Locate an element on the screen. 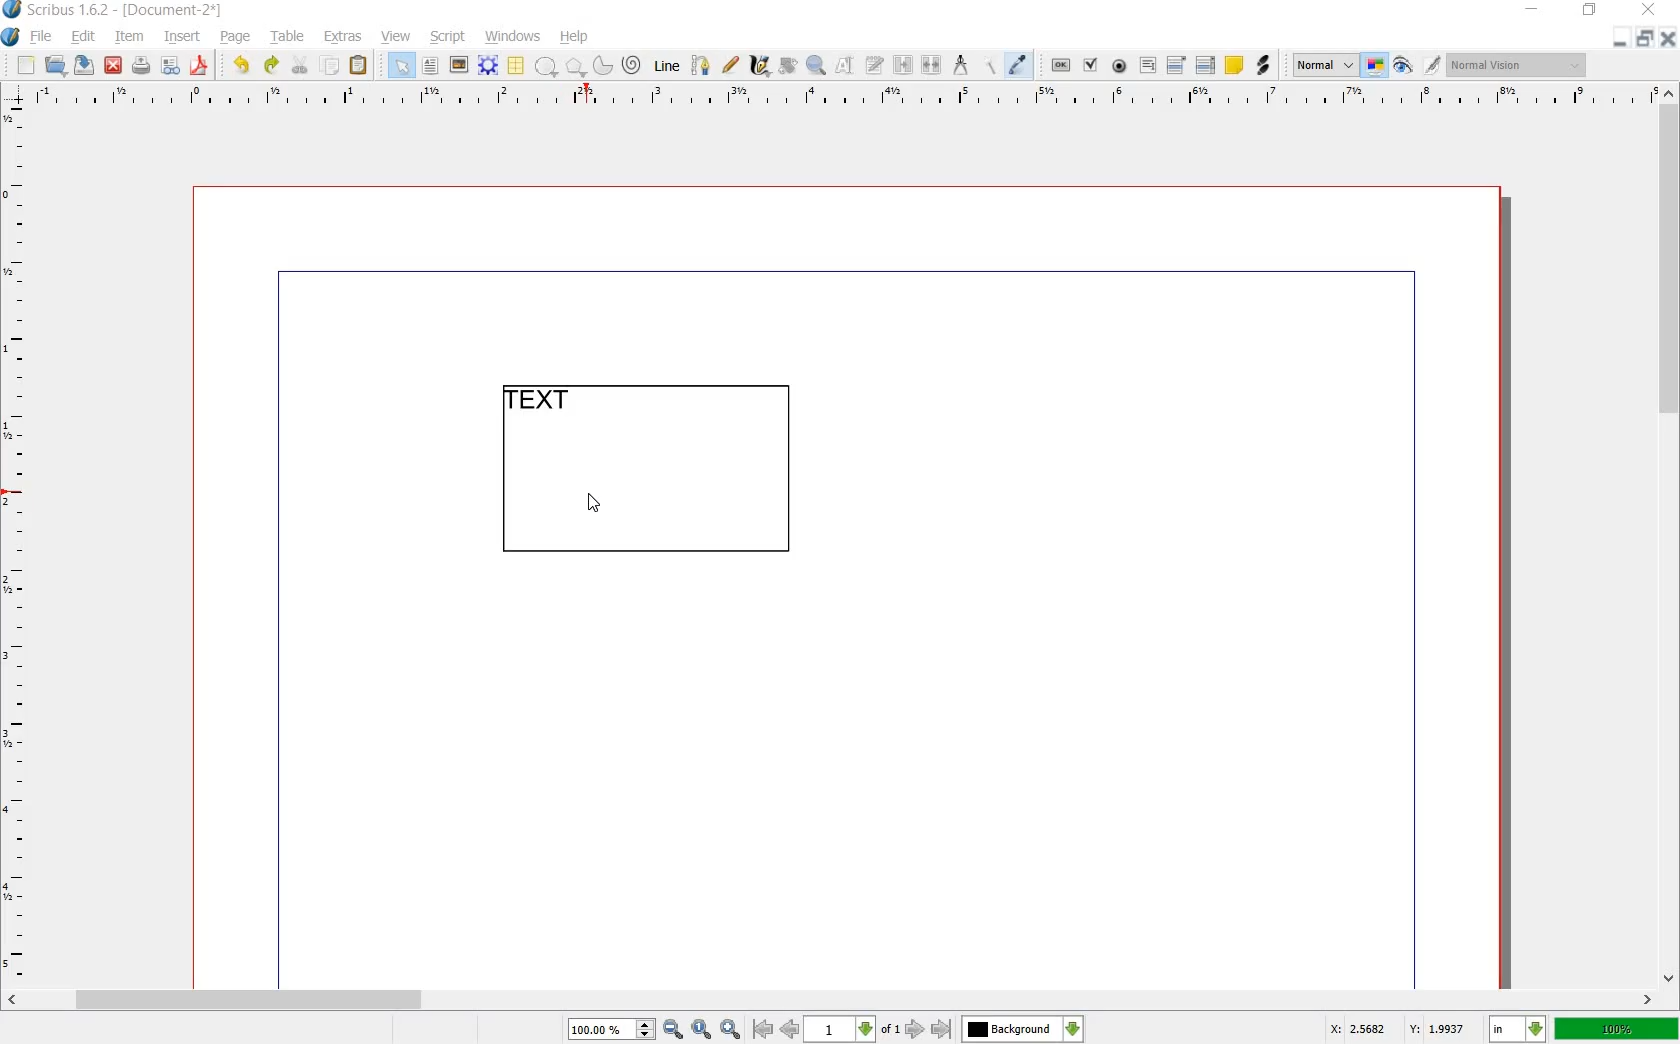 The width and height of the screenshot is (1680, 1044). ruler is located at coordinates (837, 97).